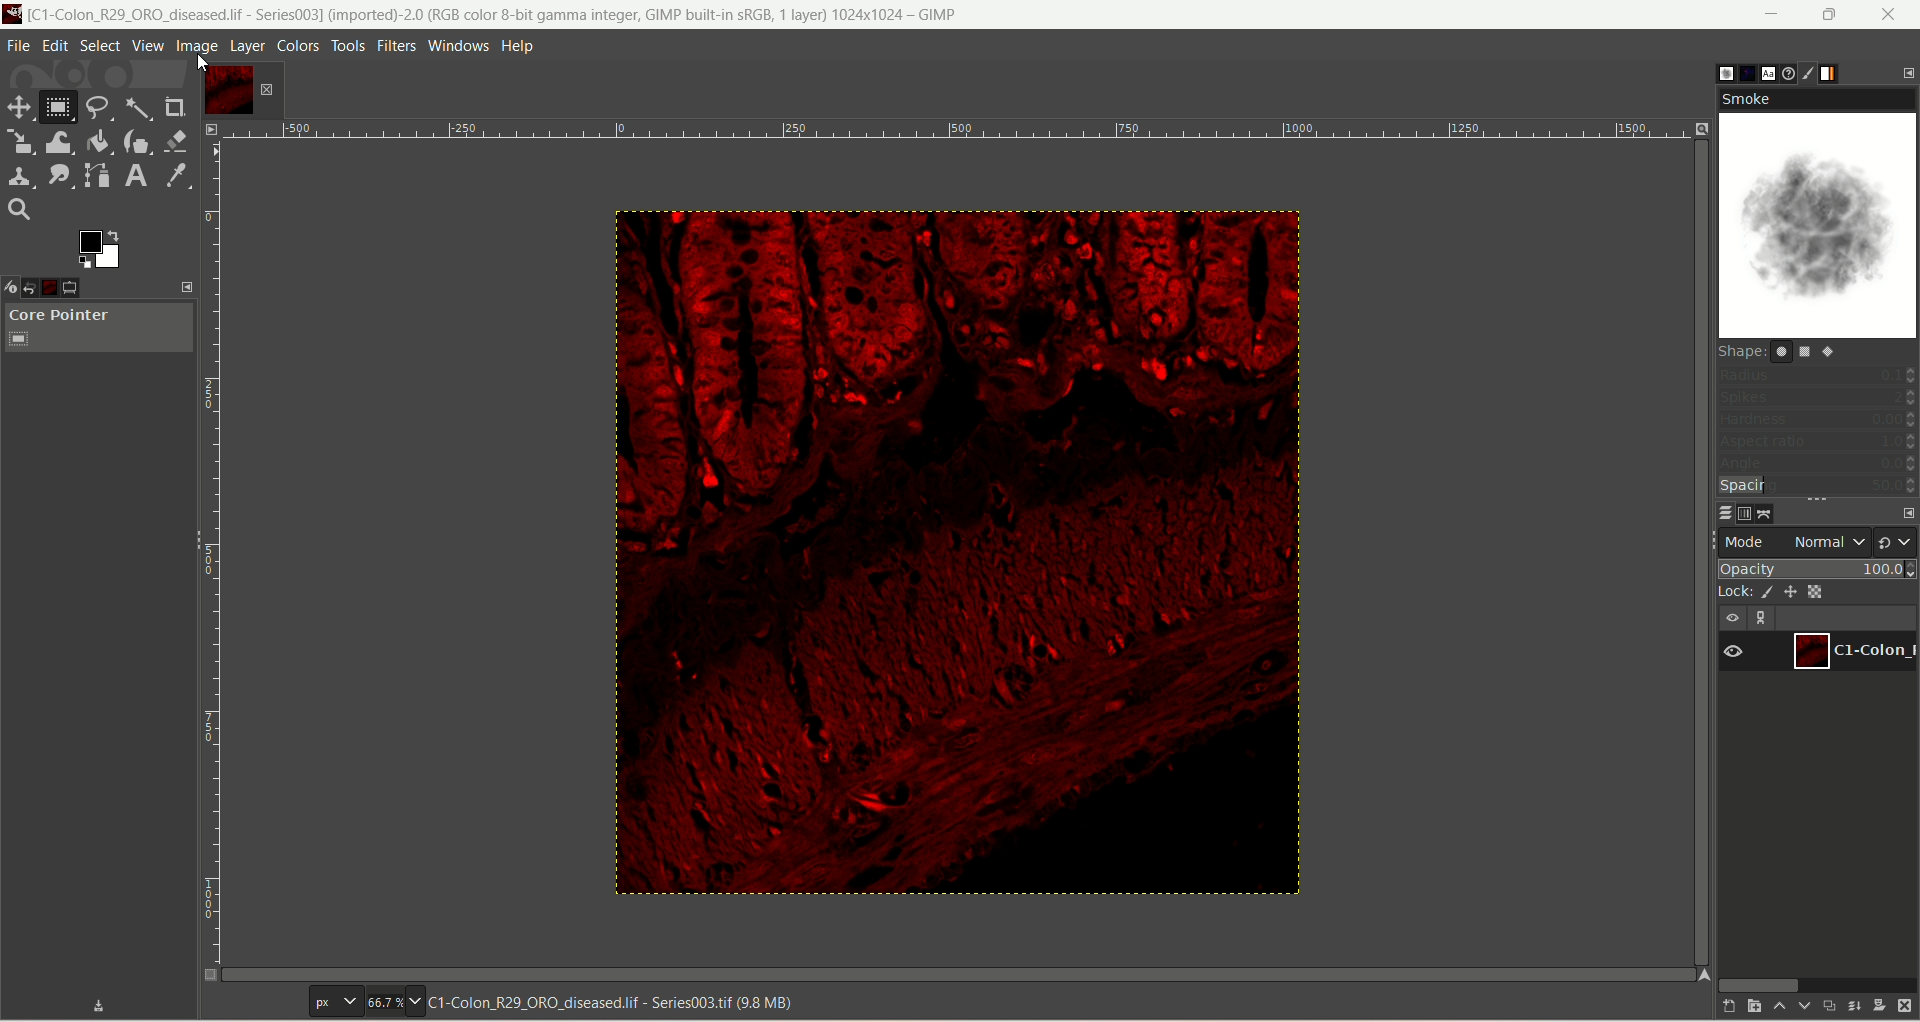 The height and width of the screenshot is (1022, 1920). Describe the element at coordinates (459, 46) in the screenshot. I see `windows` at that location.